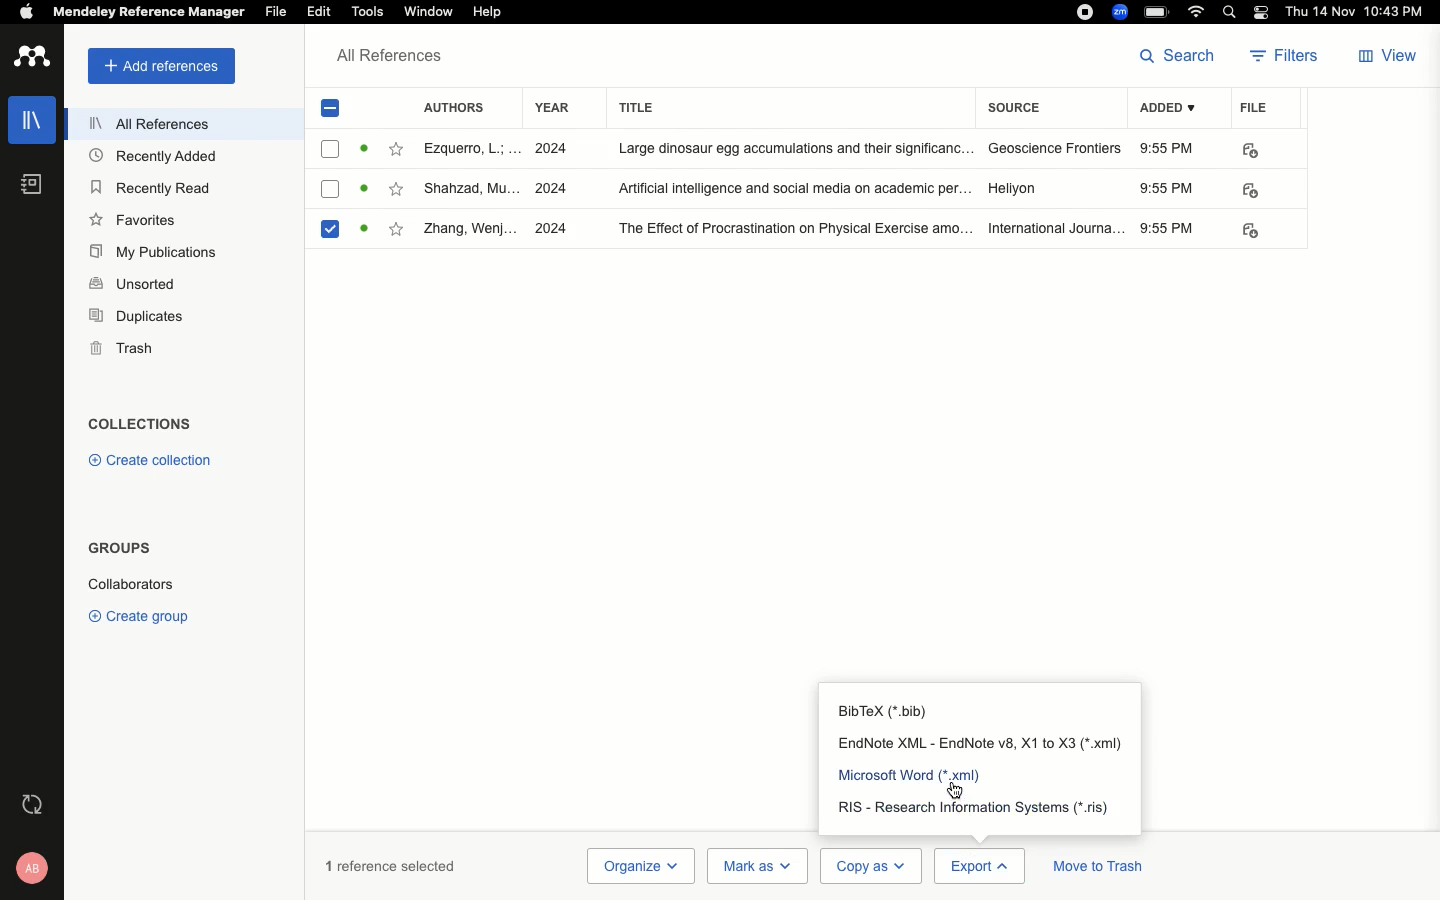 The height and width of the screenshot is (900, 1440). I want to click on View, so click(1385, 58).